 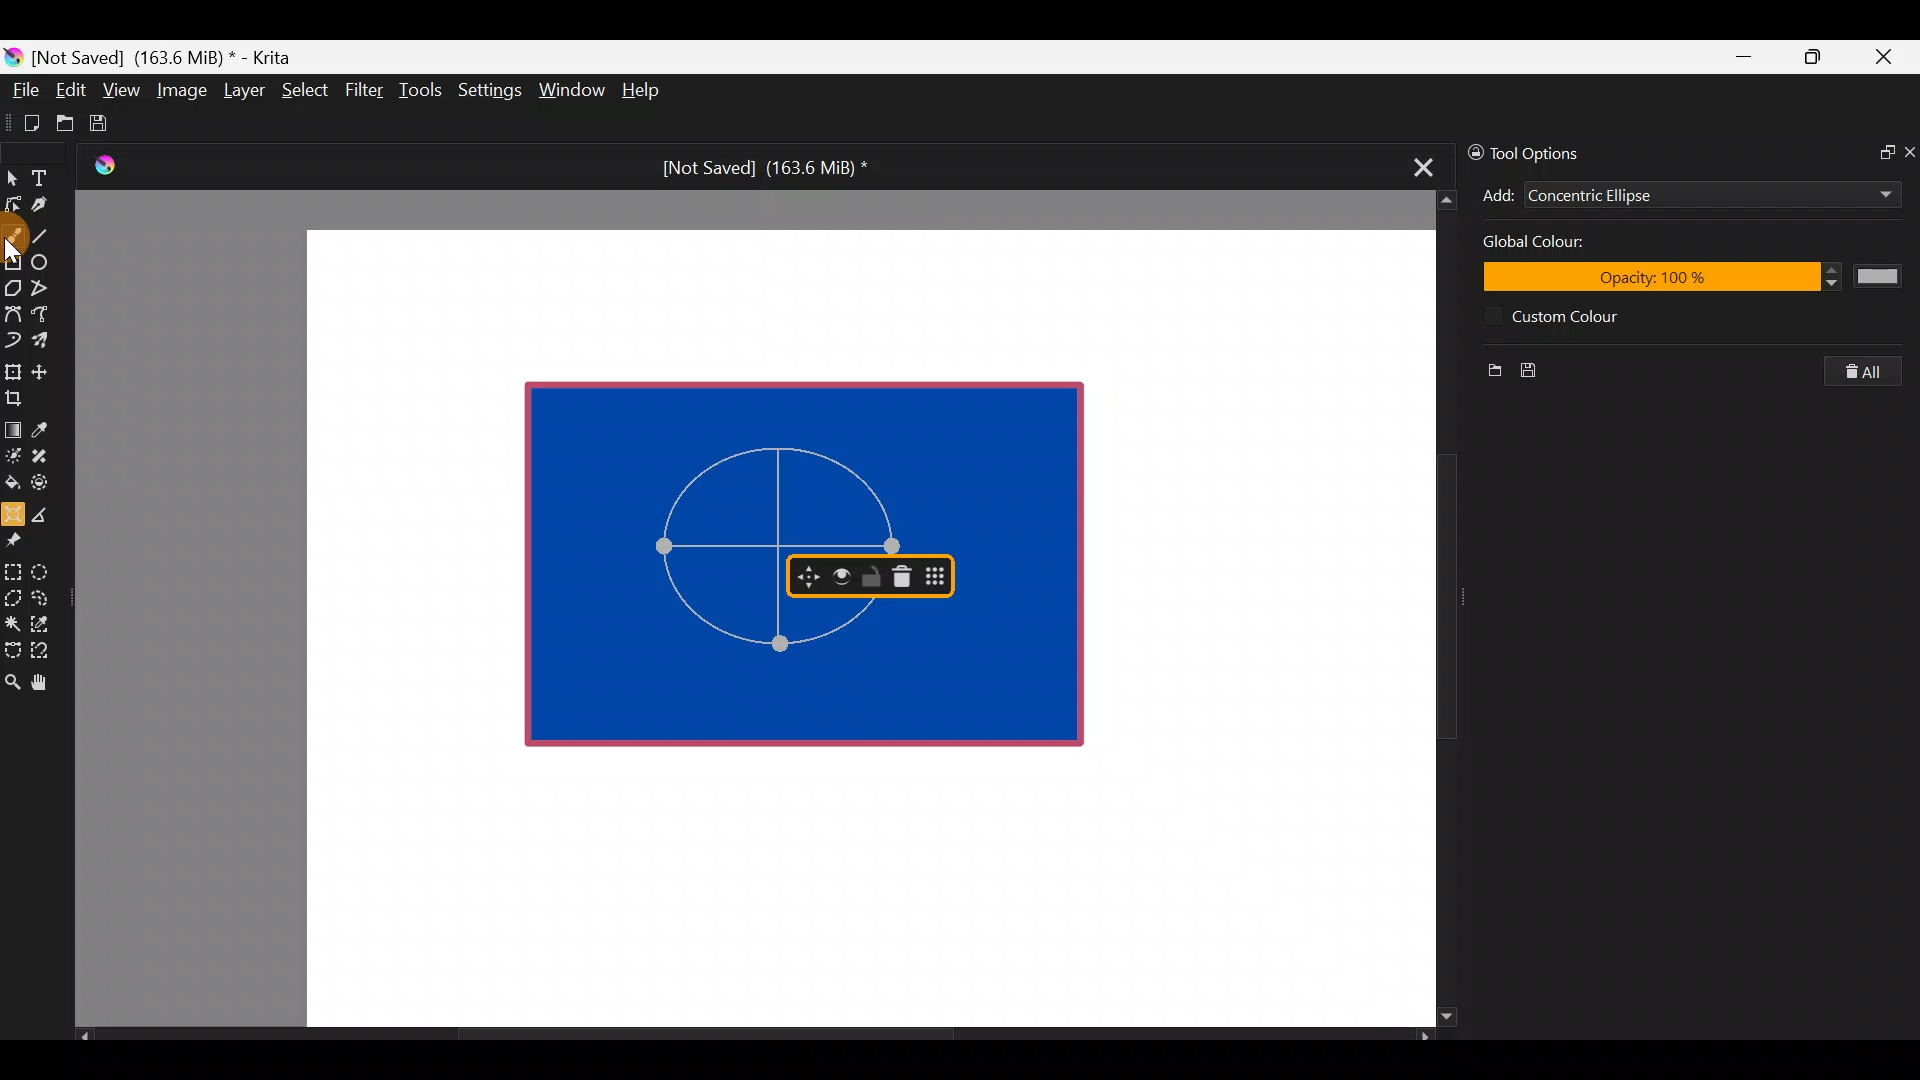 What do you see at coordinates (13, 264) in the screenshot?
I see `Rectangle tool` at bounding box center [13, 264].